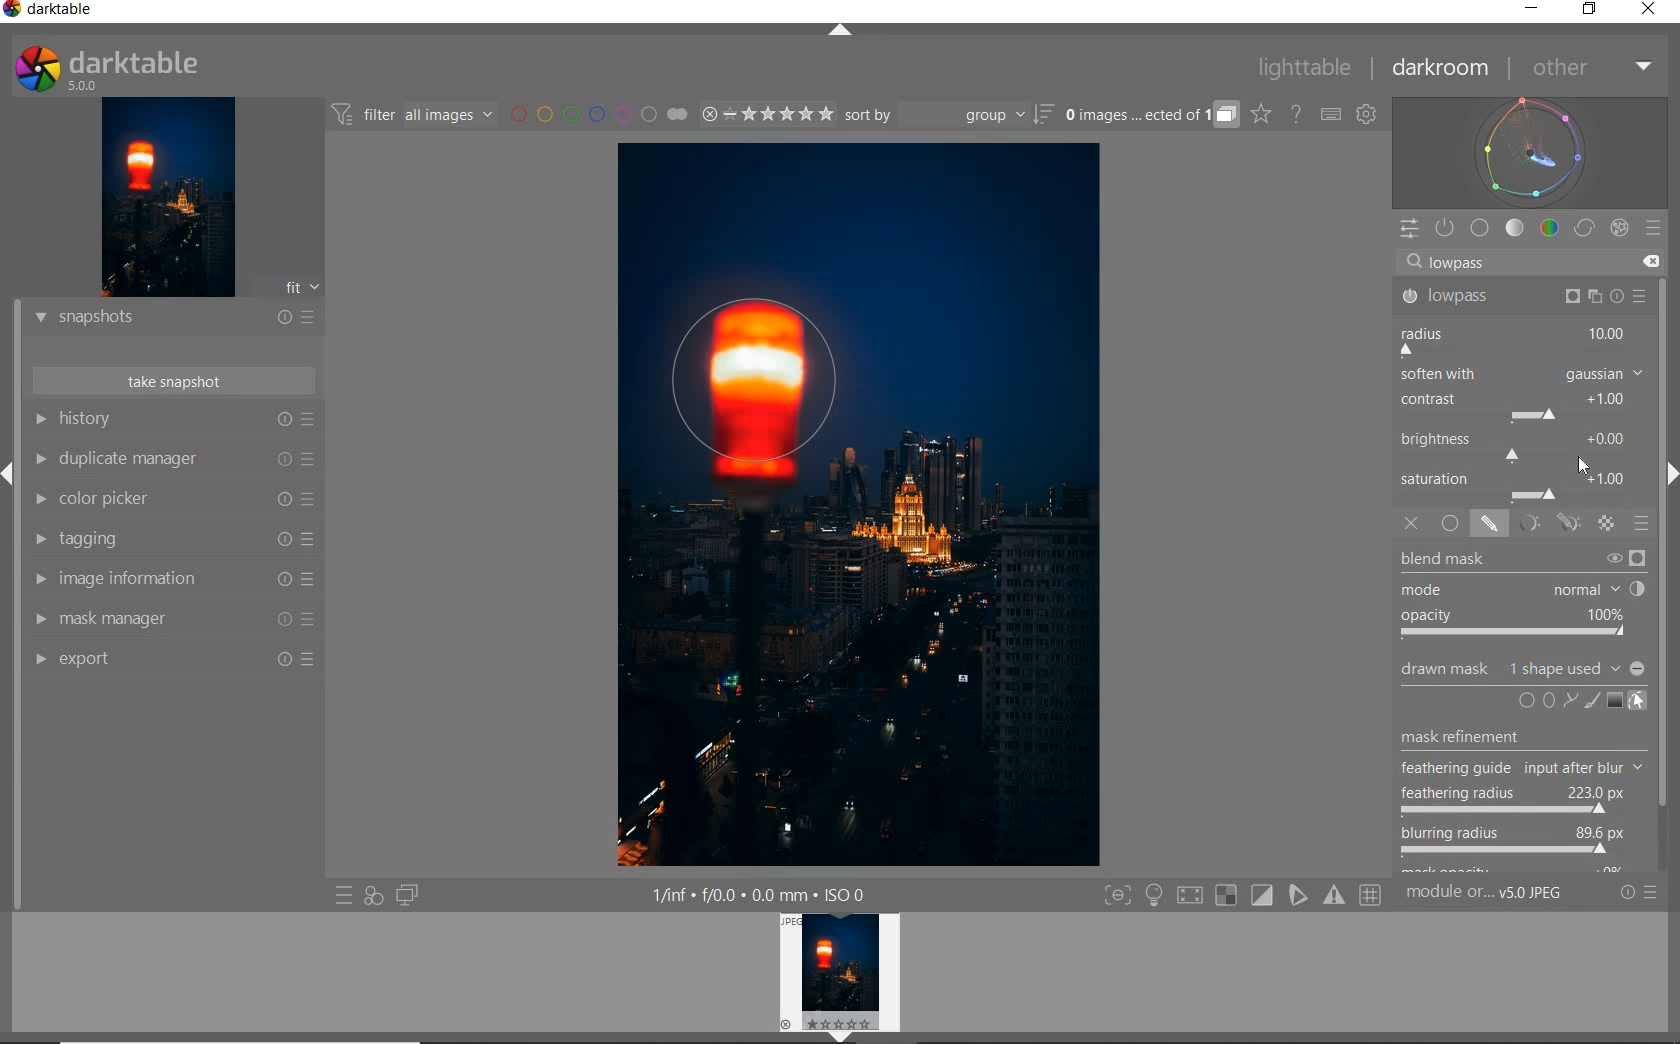 The image size is (1680, 1044). I want to click on CURSOR, so click(1585, 468).